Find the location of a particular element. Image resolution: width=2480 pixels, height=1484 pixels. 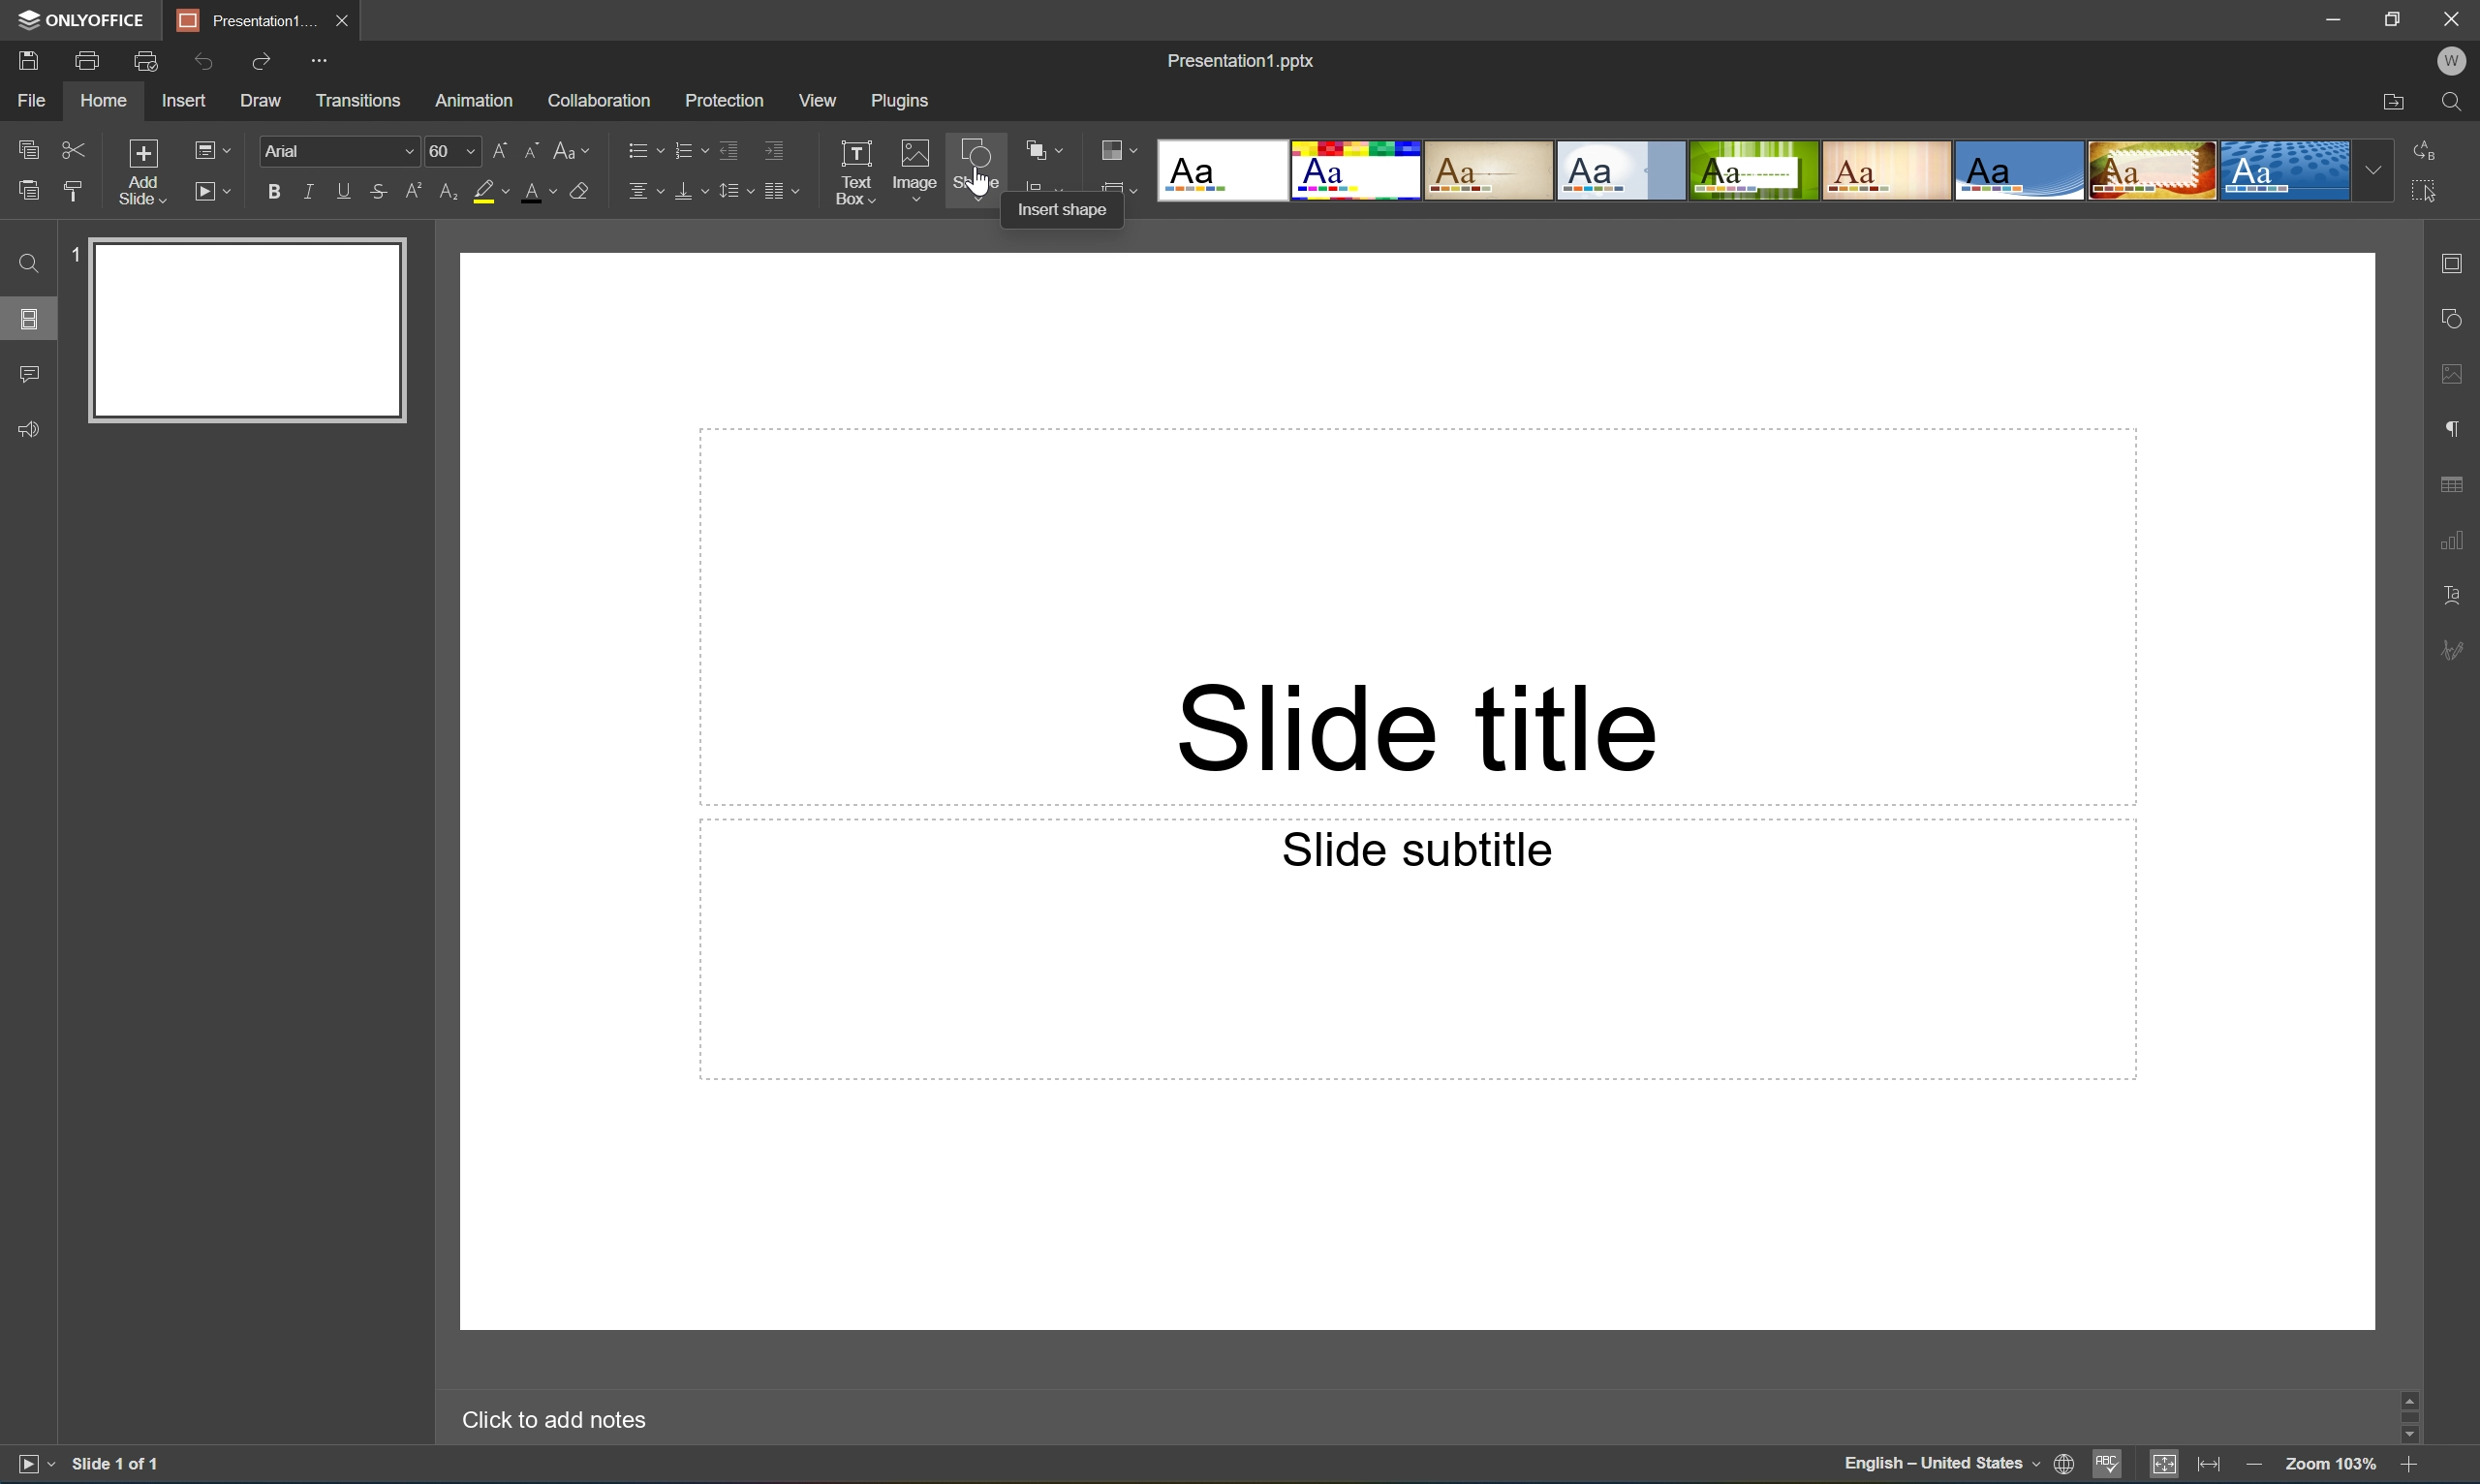

Subscript is located at coordinates (442, 193).